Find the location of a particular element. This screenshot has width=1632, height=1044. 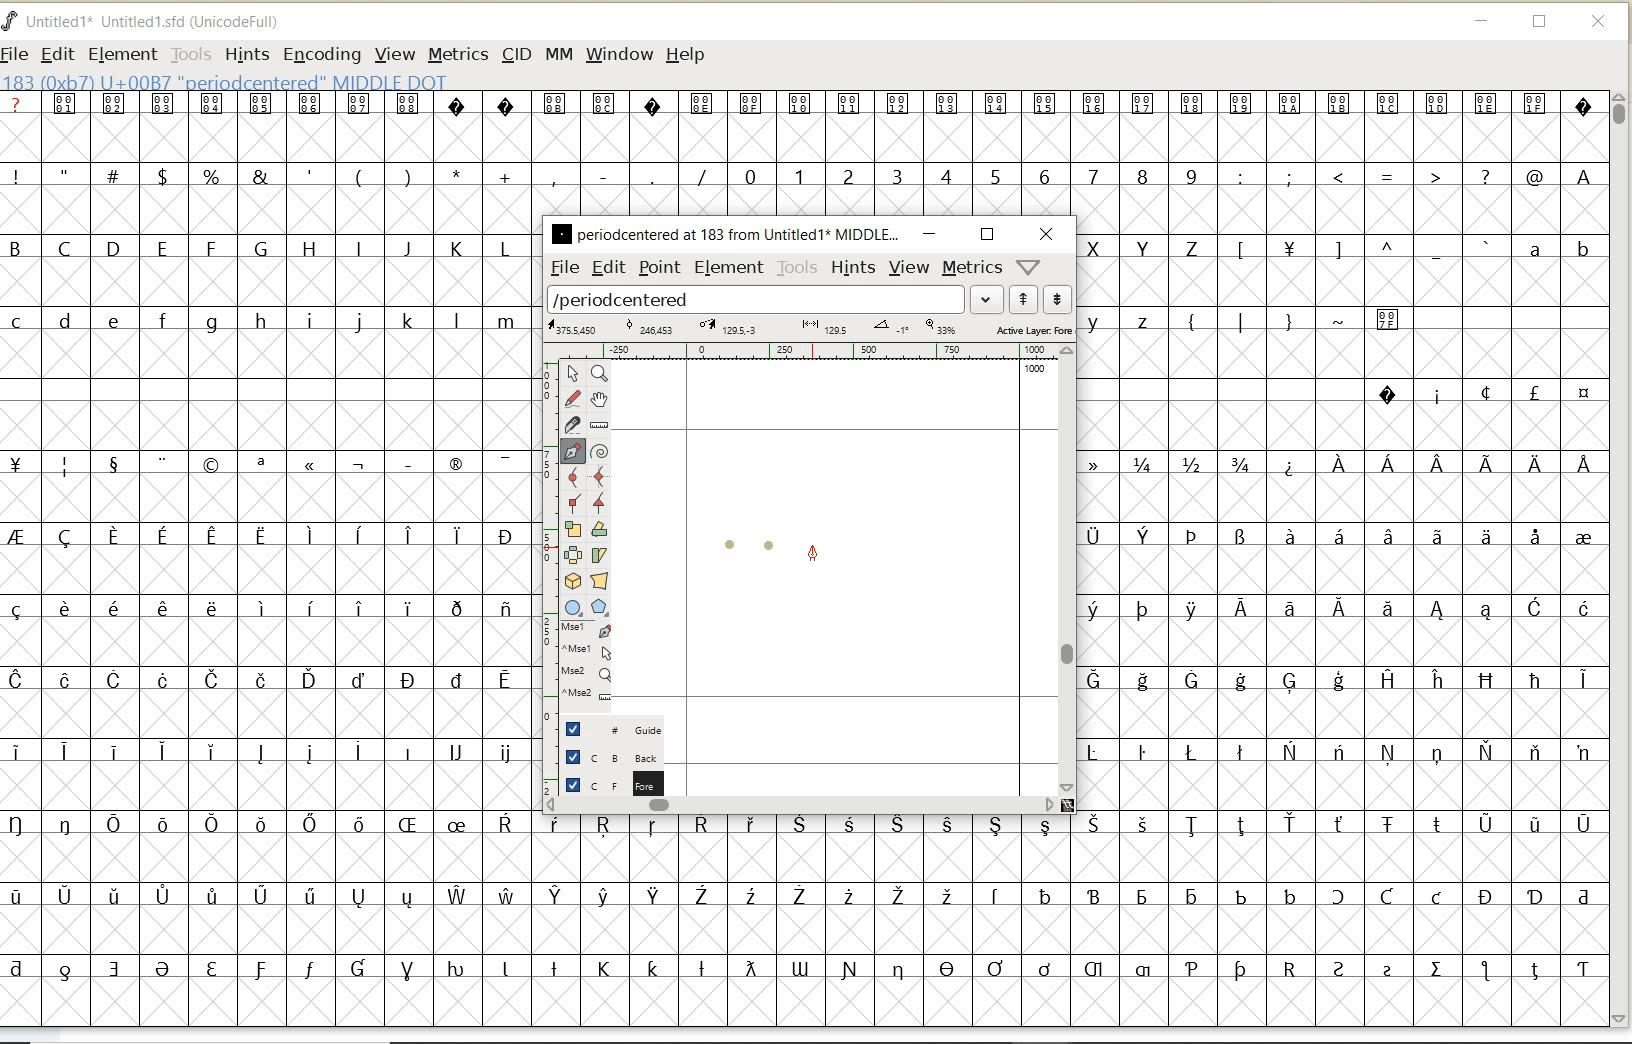

add a point, then drag out its control points is located at coordinates (573, 450).